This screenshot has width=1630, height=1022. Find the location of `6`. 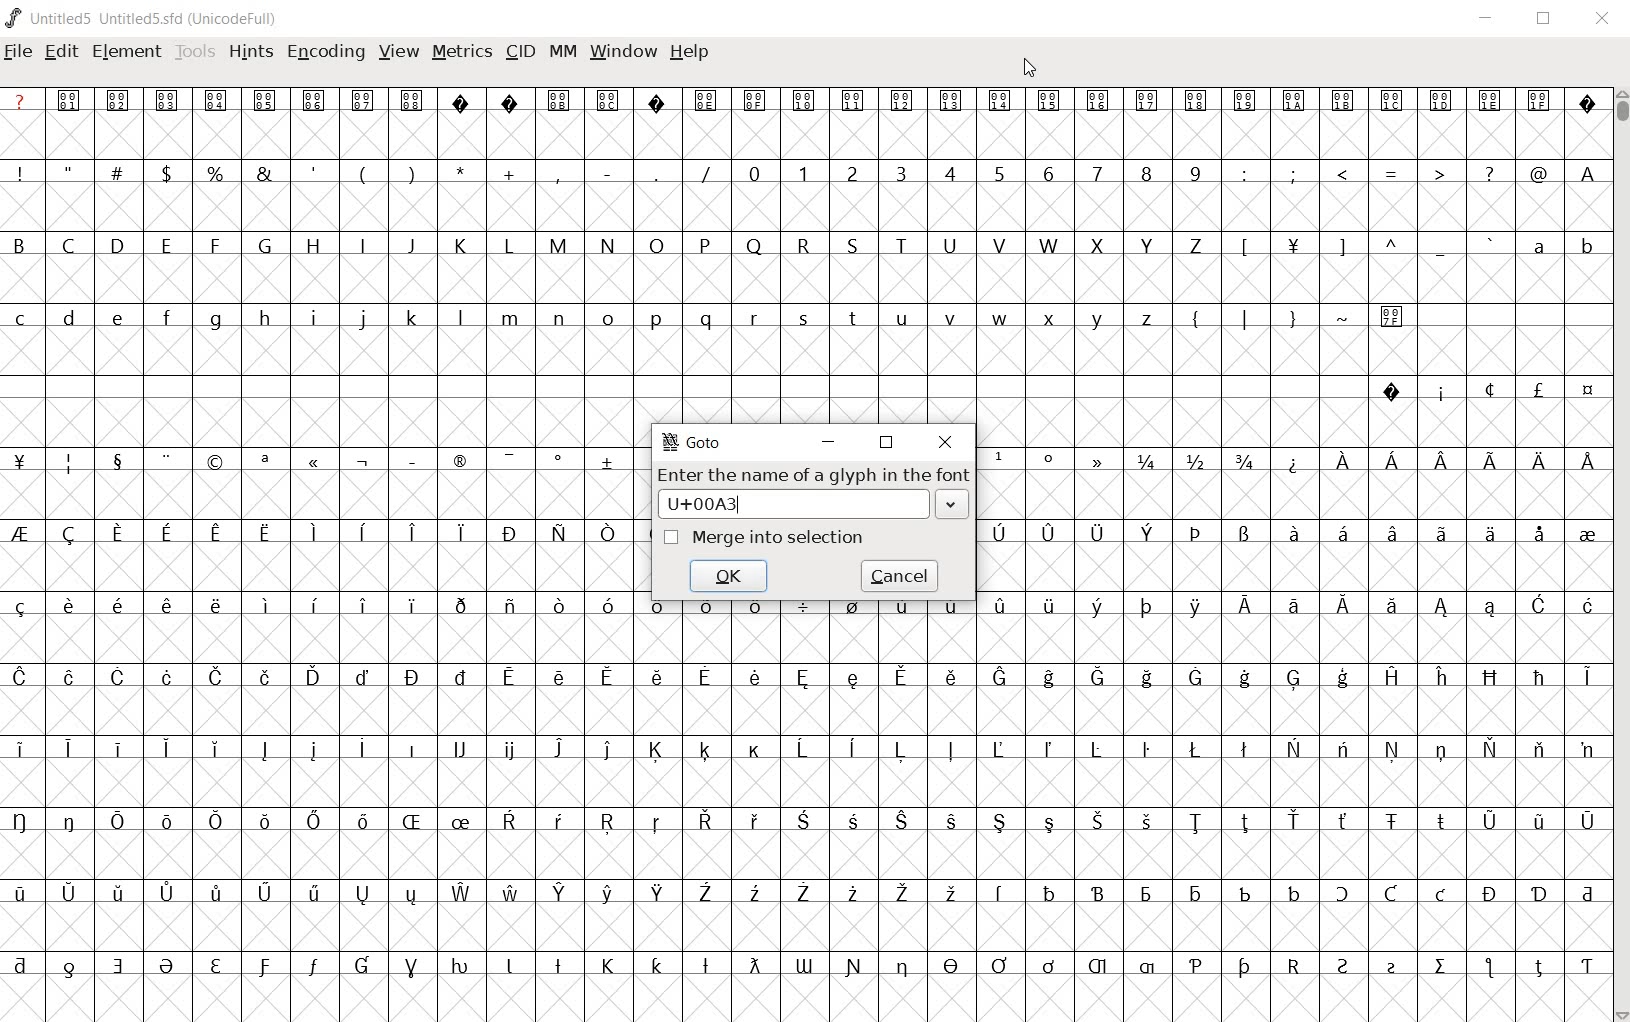

6 is located at coordinates (1048, 173).